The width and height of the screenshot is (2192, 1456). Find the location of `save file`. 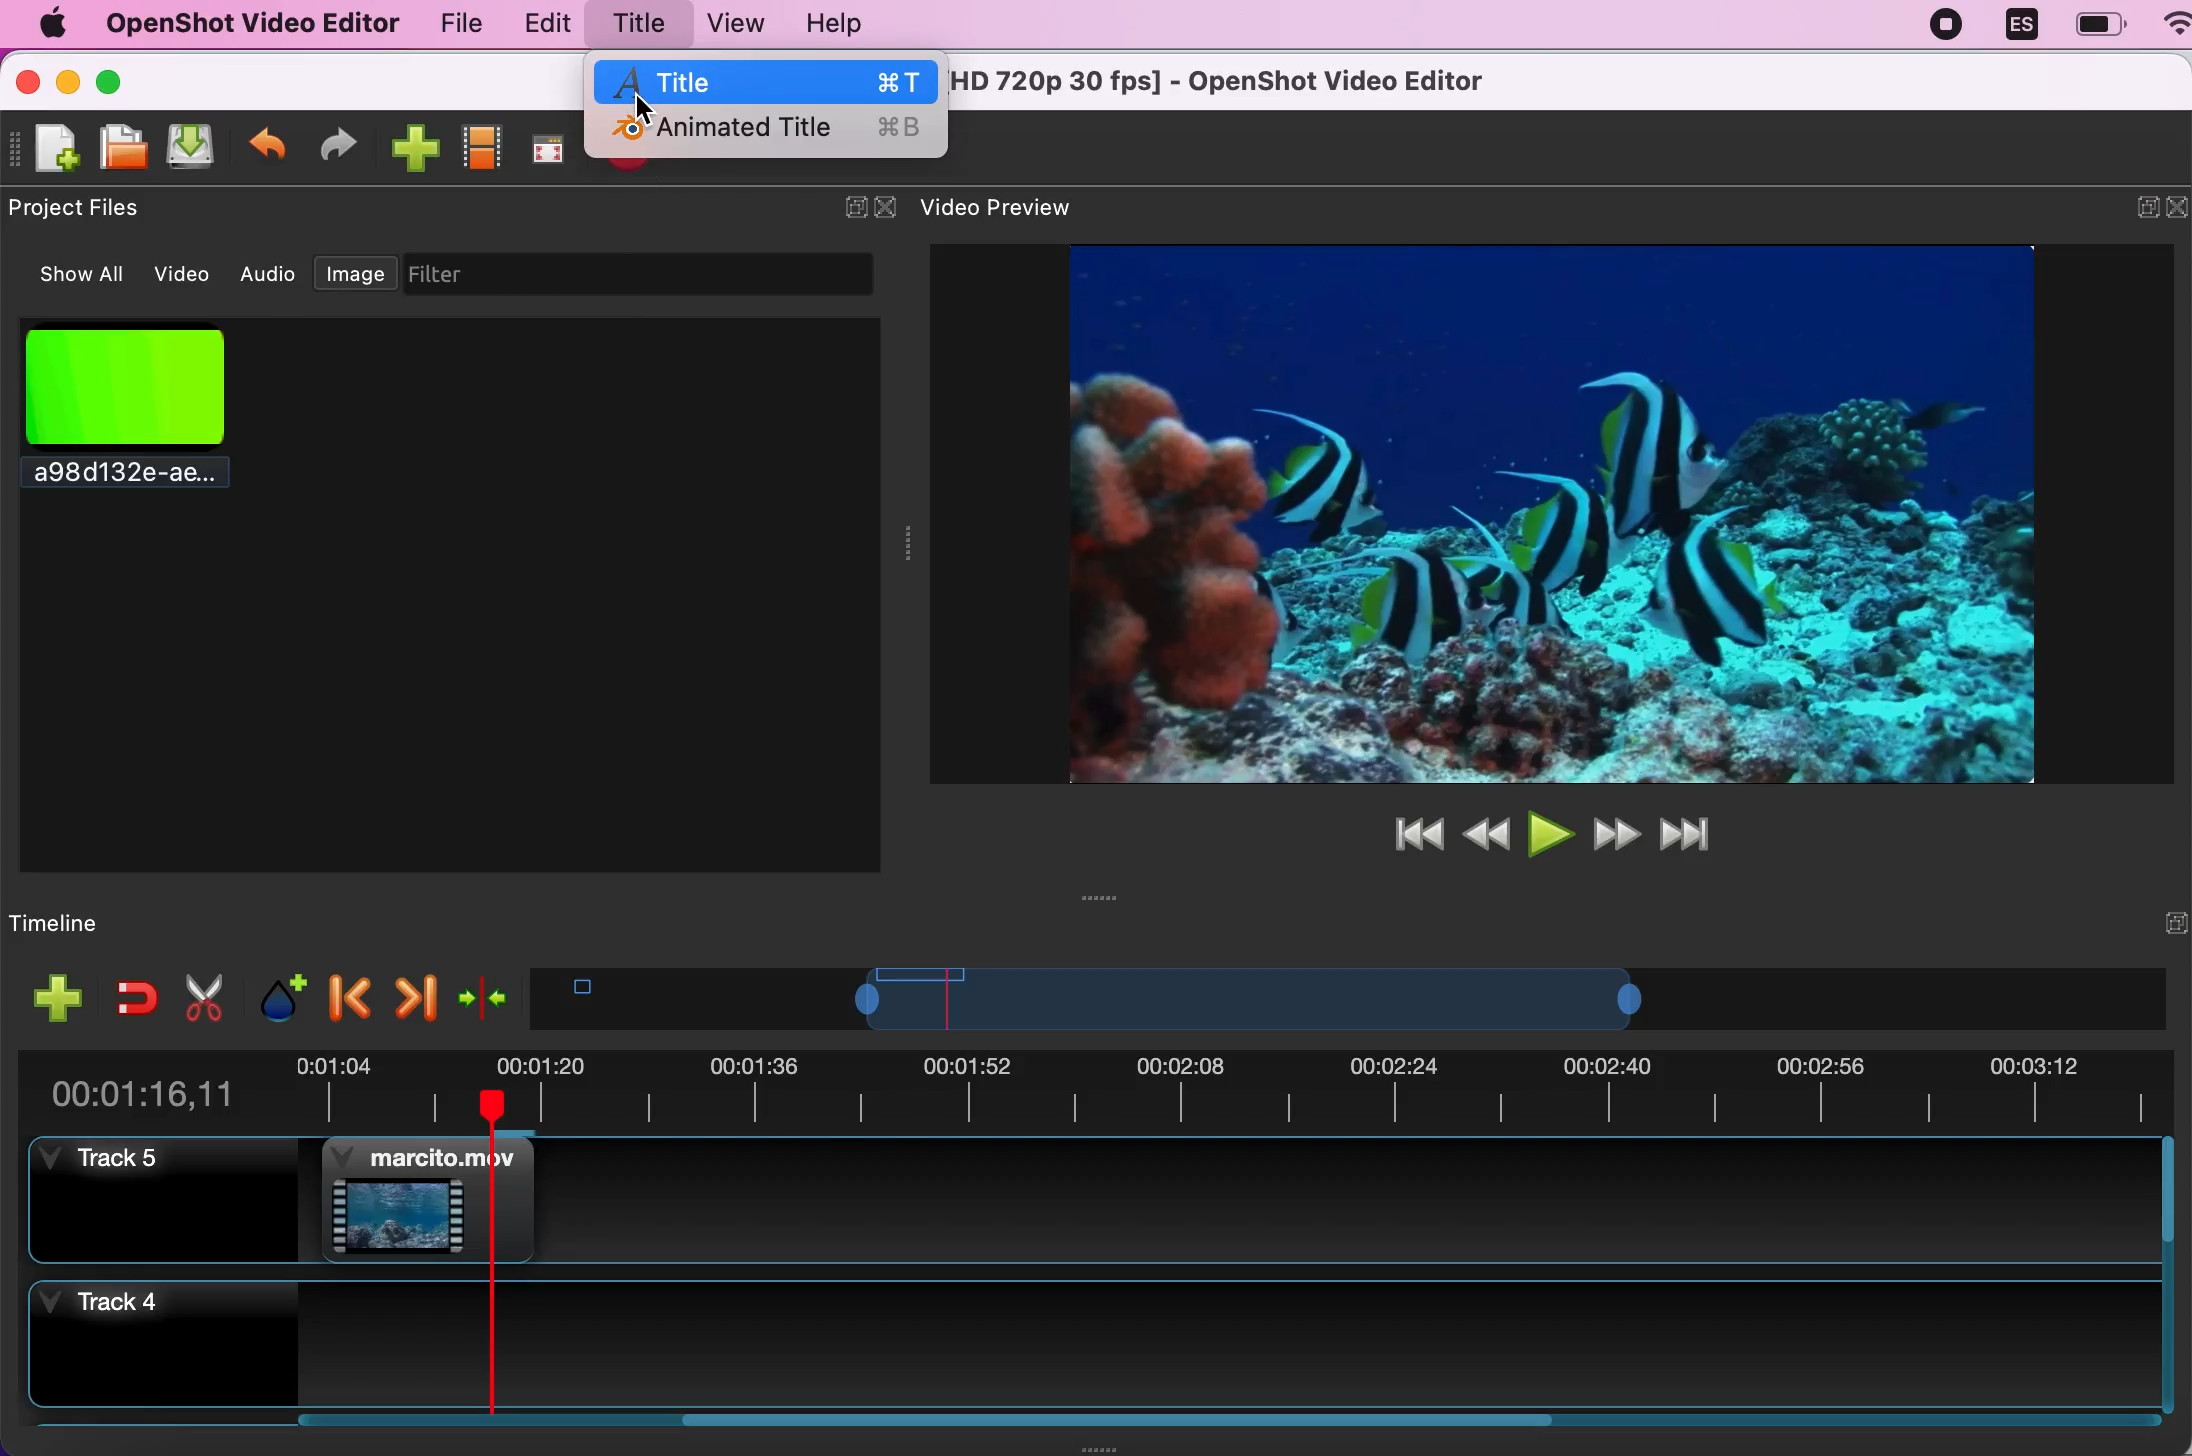

save file is located at coordinates (196, 149).